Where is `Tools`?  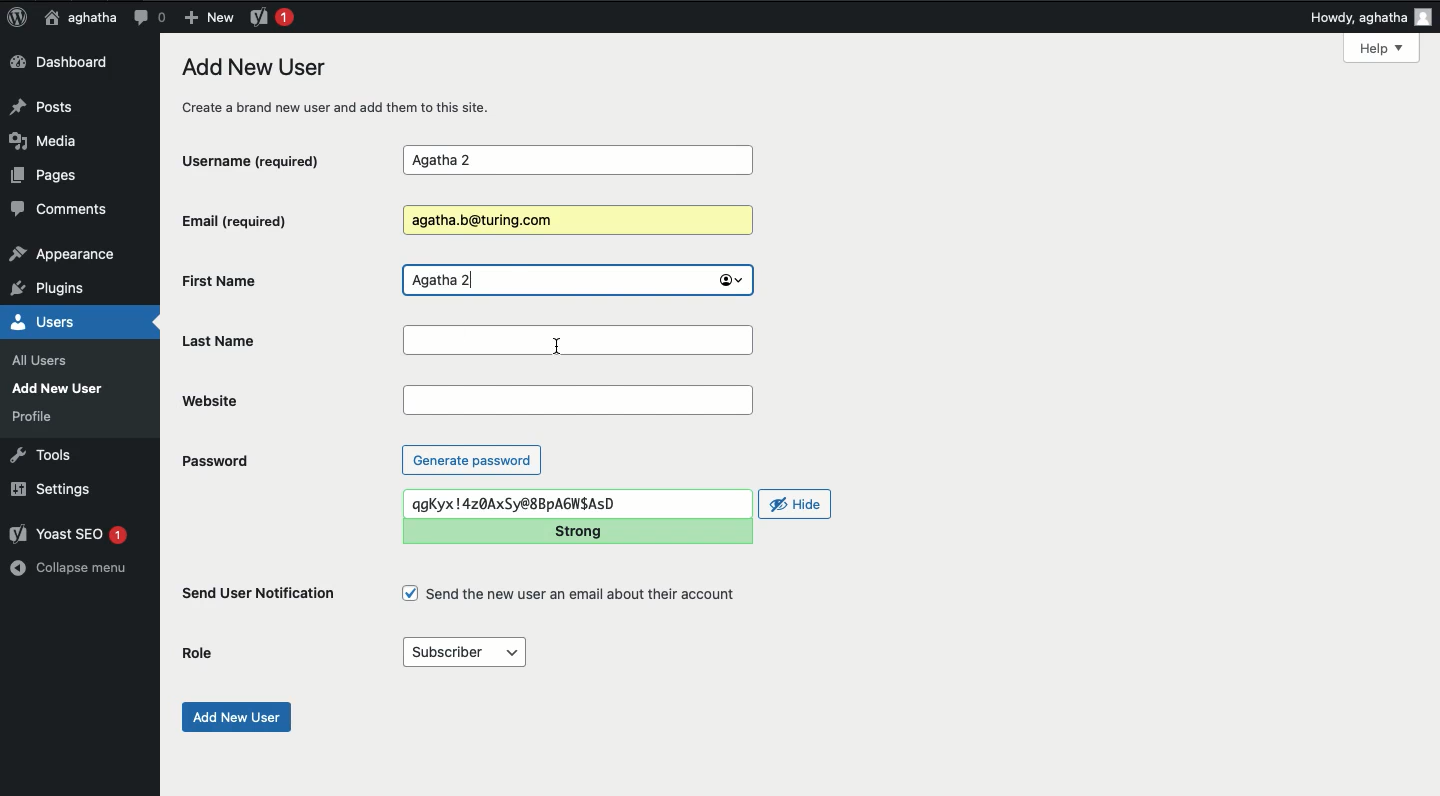
Tools is located at coordinates (42, 453).